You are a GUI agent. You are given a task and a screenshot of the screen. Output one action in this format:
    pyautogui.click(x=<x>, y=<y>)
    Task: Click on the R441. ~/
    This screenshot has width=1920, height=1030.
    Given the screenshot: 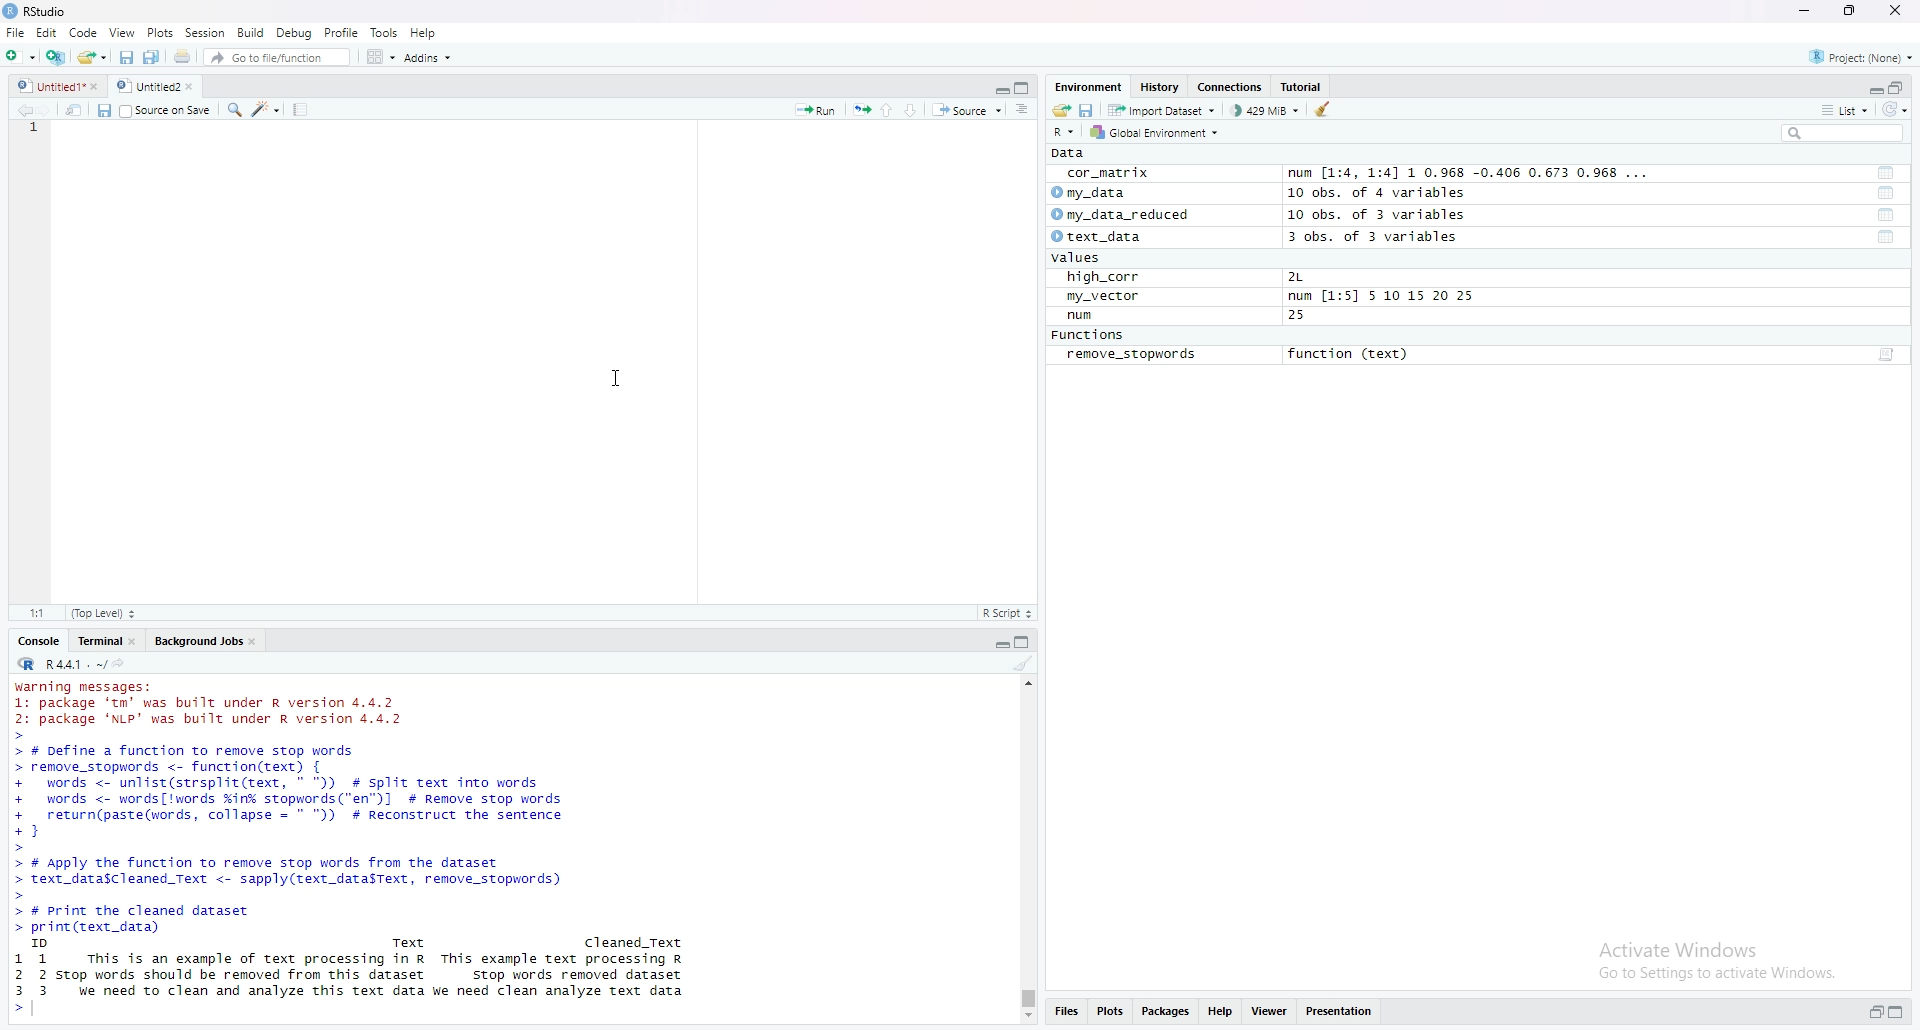 What is the action you would take?
    pyautogui.click(x=73, y=663)
    